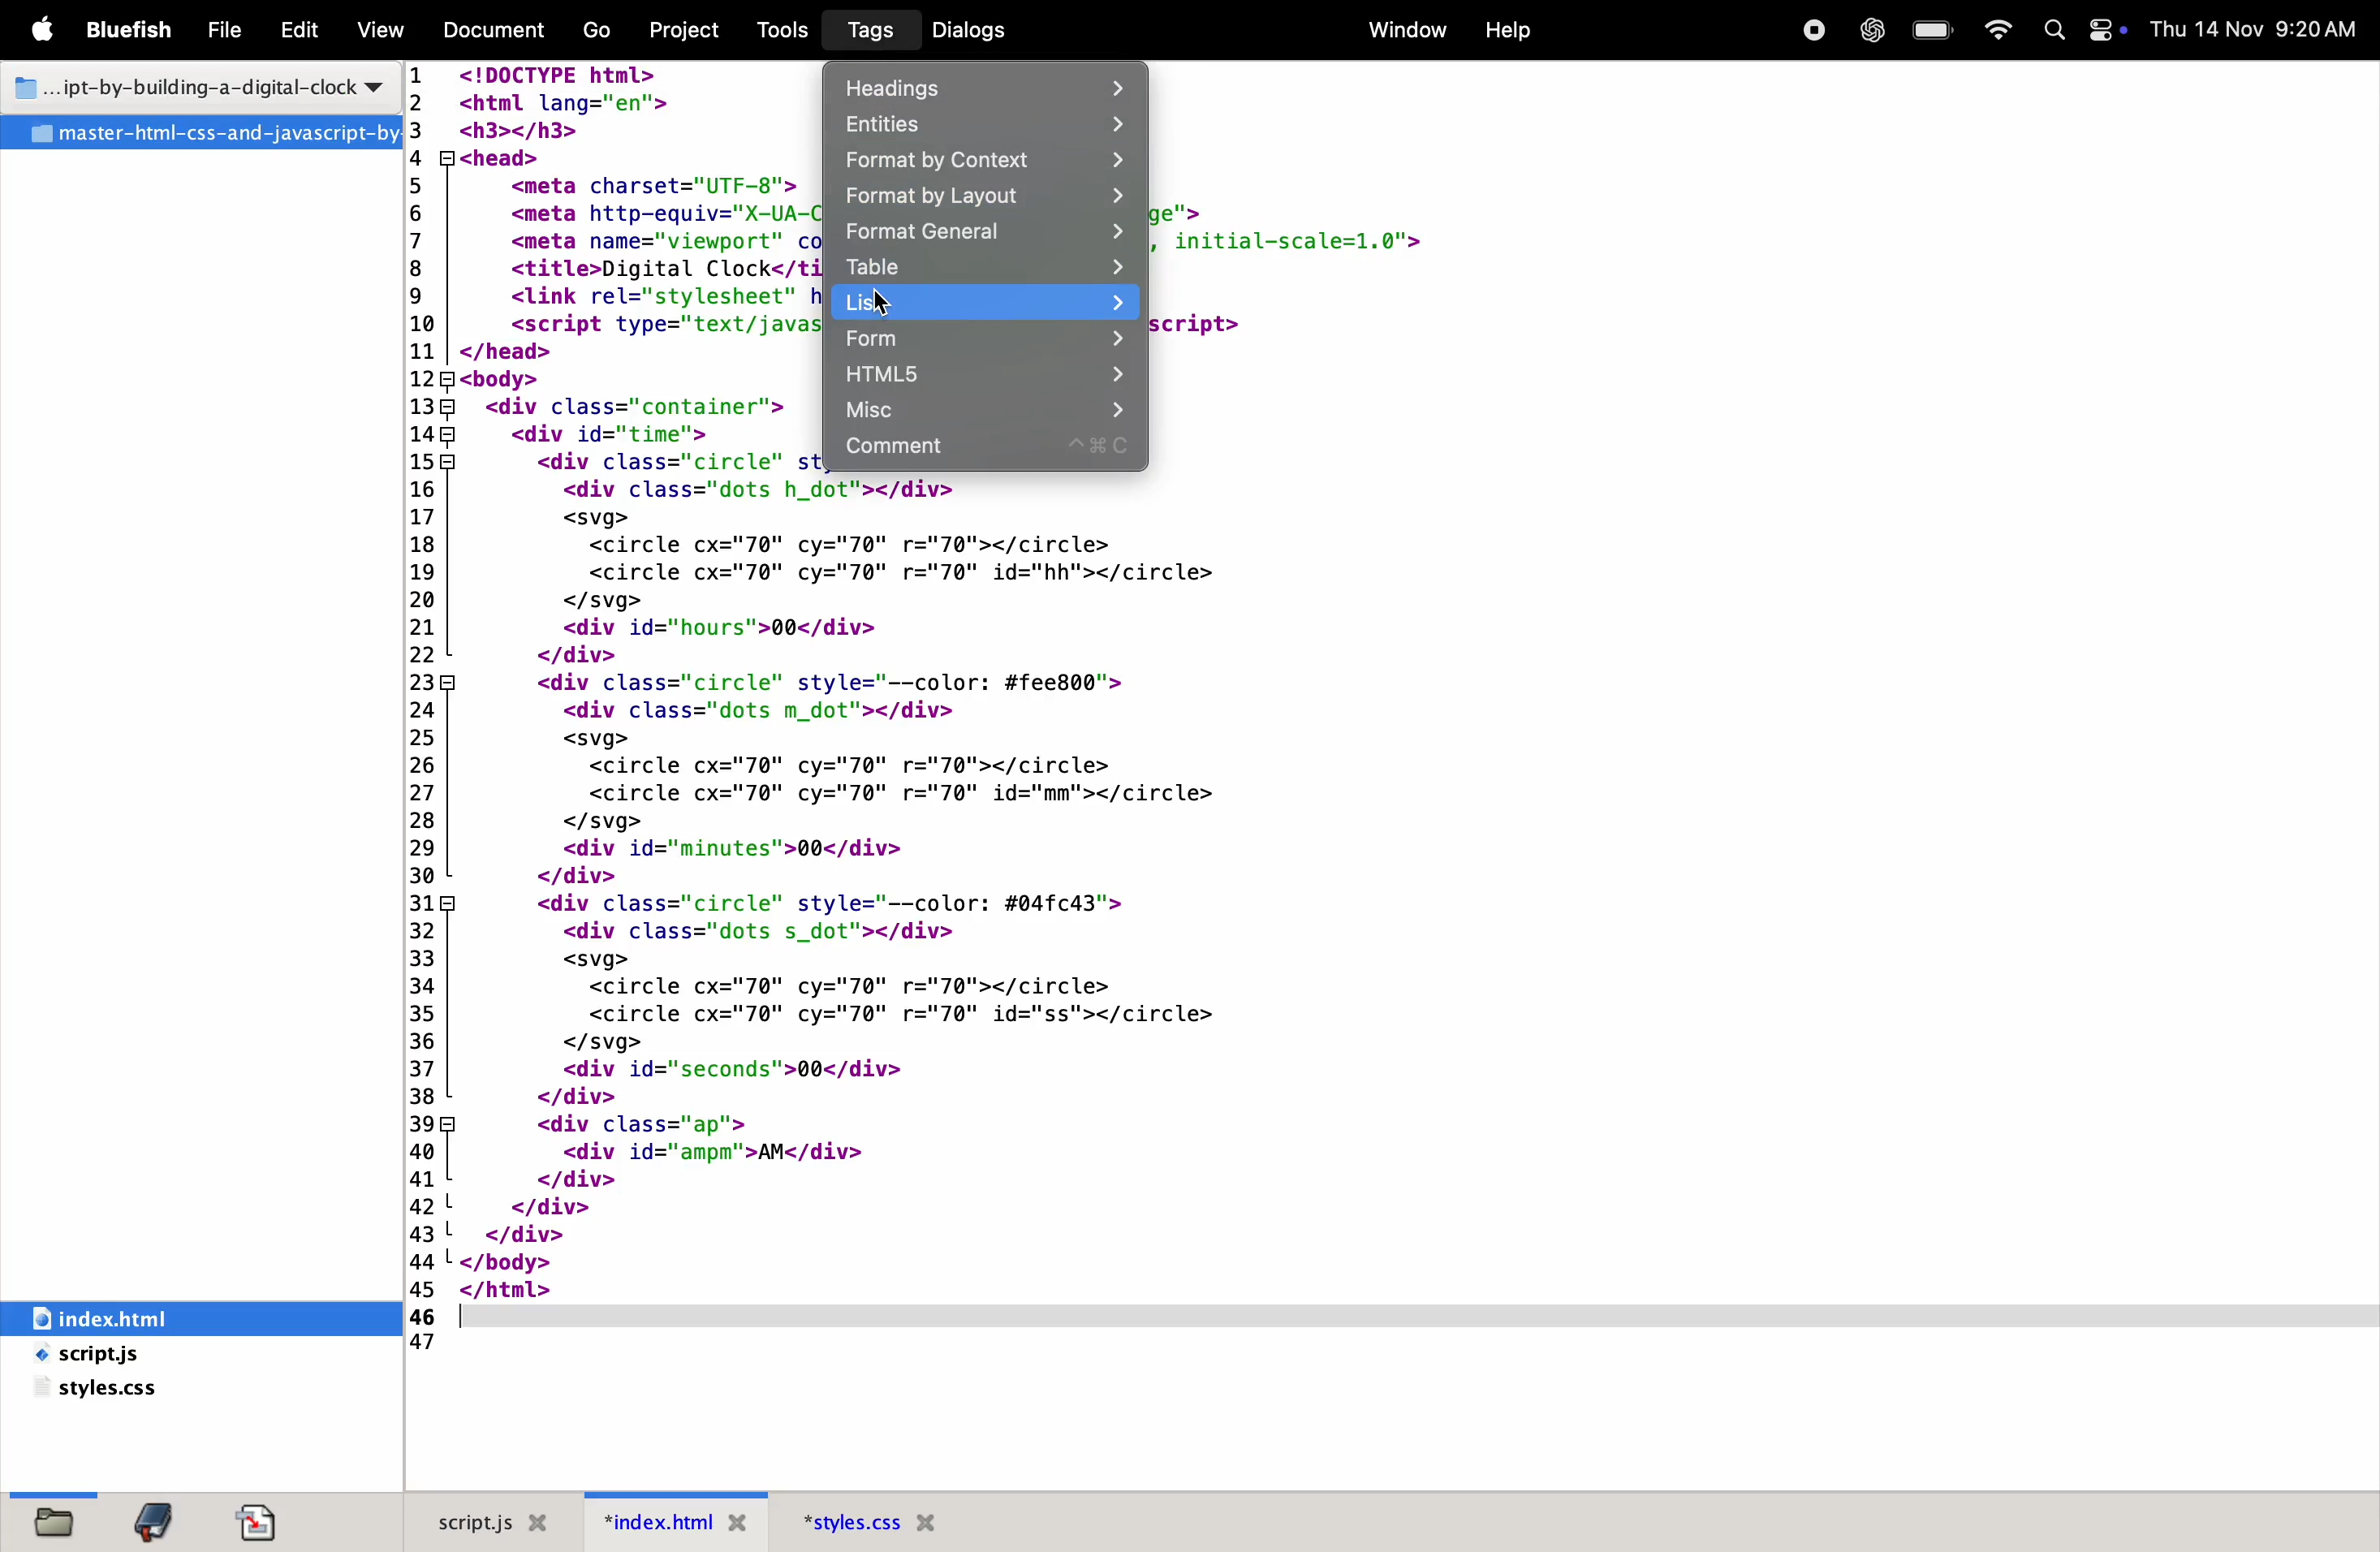 The image size is (2380, 1552). Describe the element at coordinates (1811, 30) in the screenshot. I see `record` at that location.